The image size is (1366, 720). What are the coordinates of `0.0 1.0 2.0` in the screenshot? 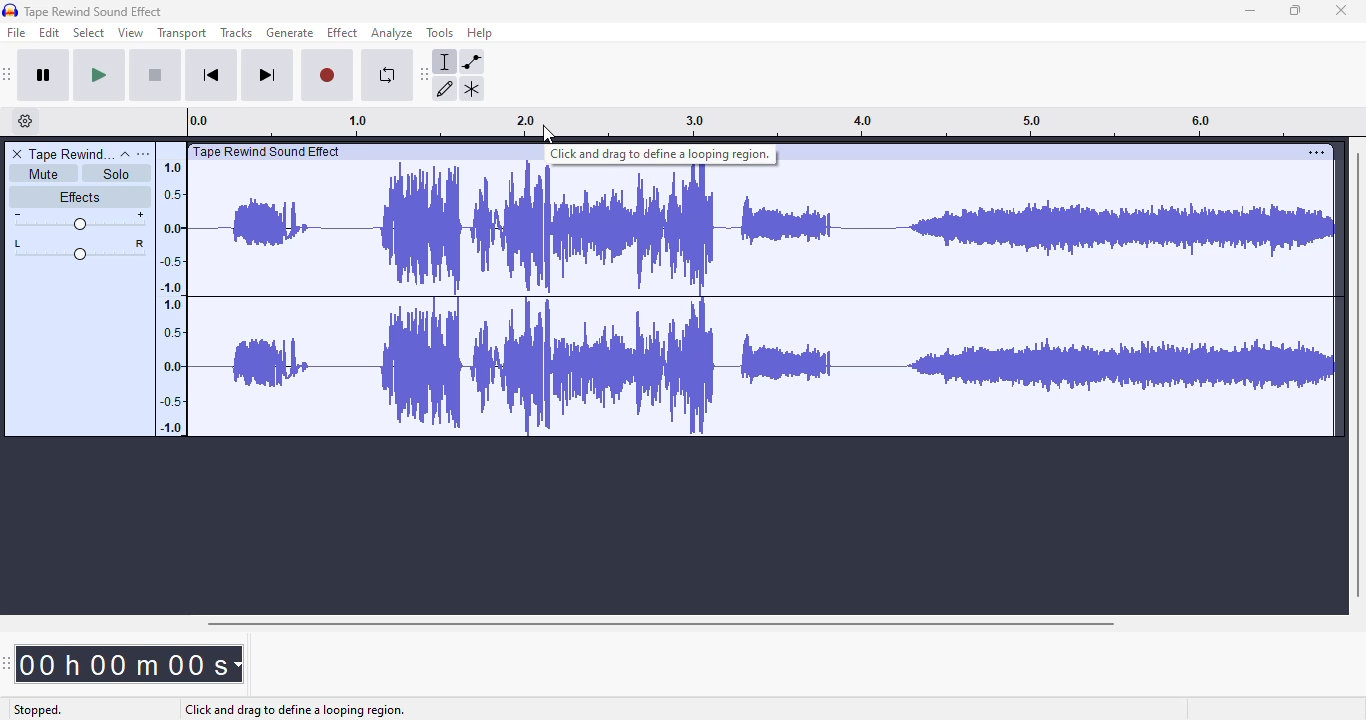 It's located at (435, 121).